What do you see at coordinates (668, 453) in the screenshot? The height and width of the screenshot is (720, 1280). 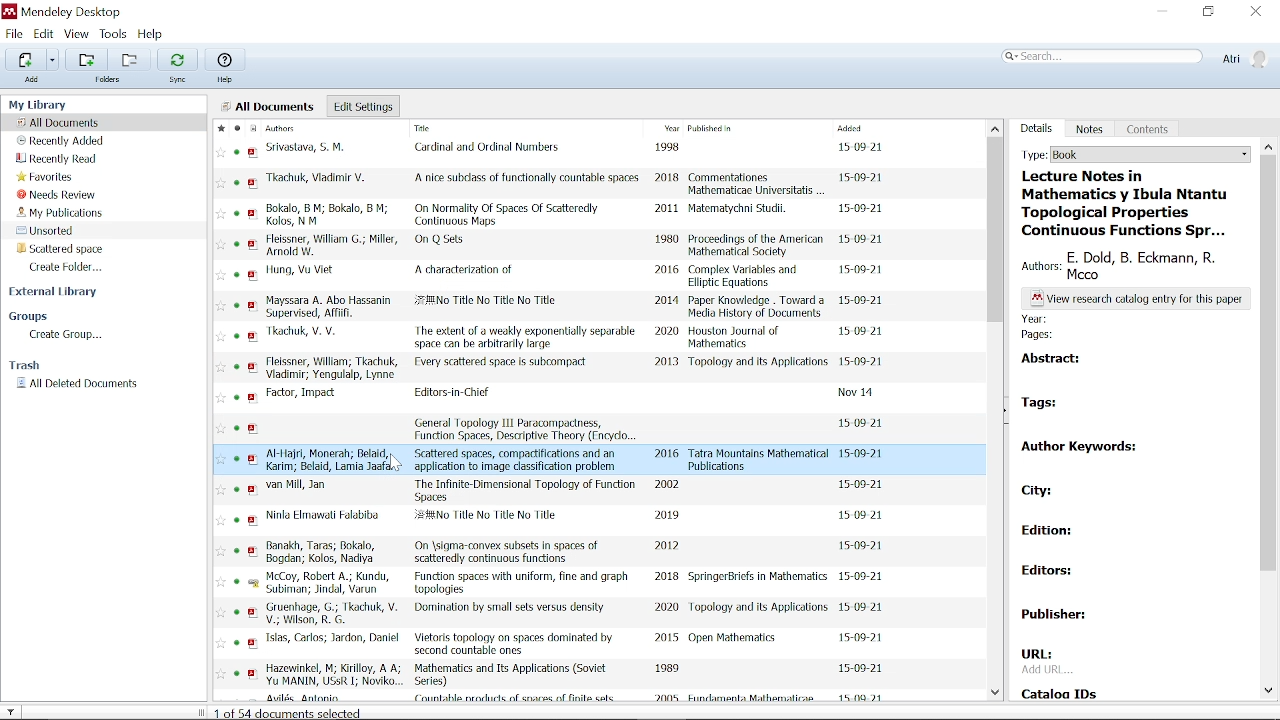 I see `2016` at bounding box center [668, 453].